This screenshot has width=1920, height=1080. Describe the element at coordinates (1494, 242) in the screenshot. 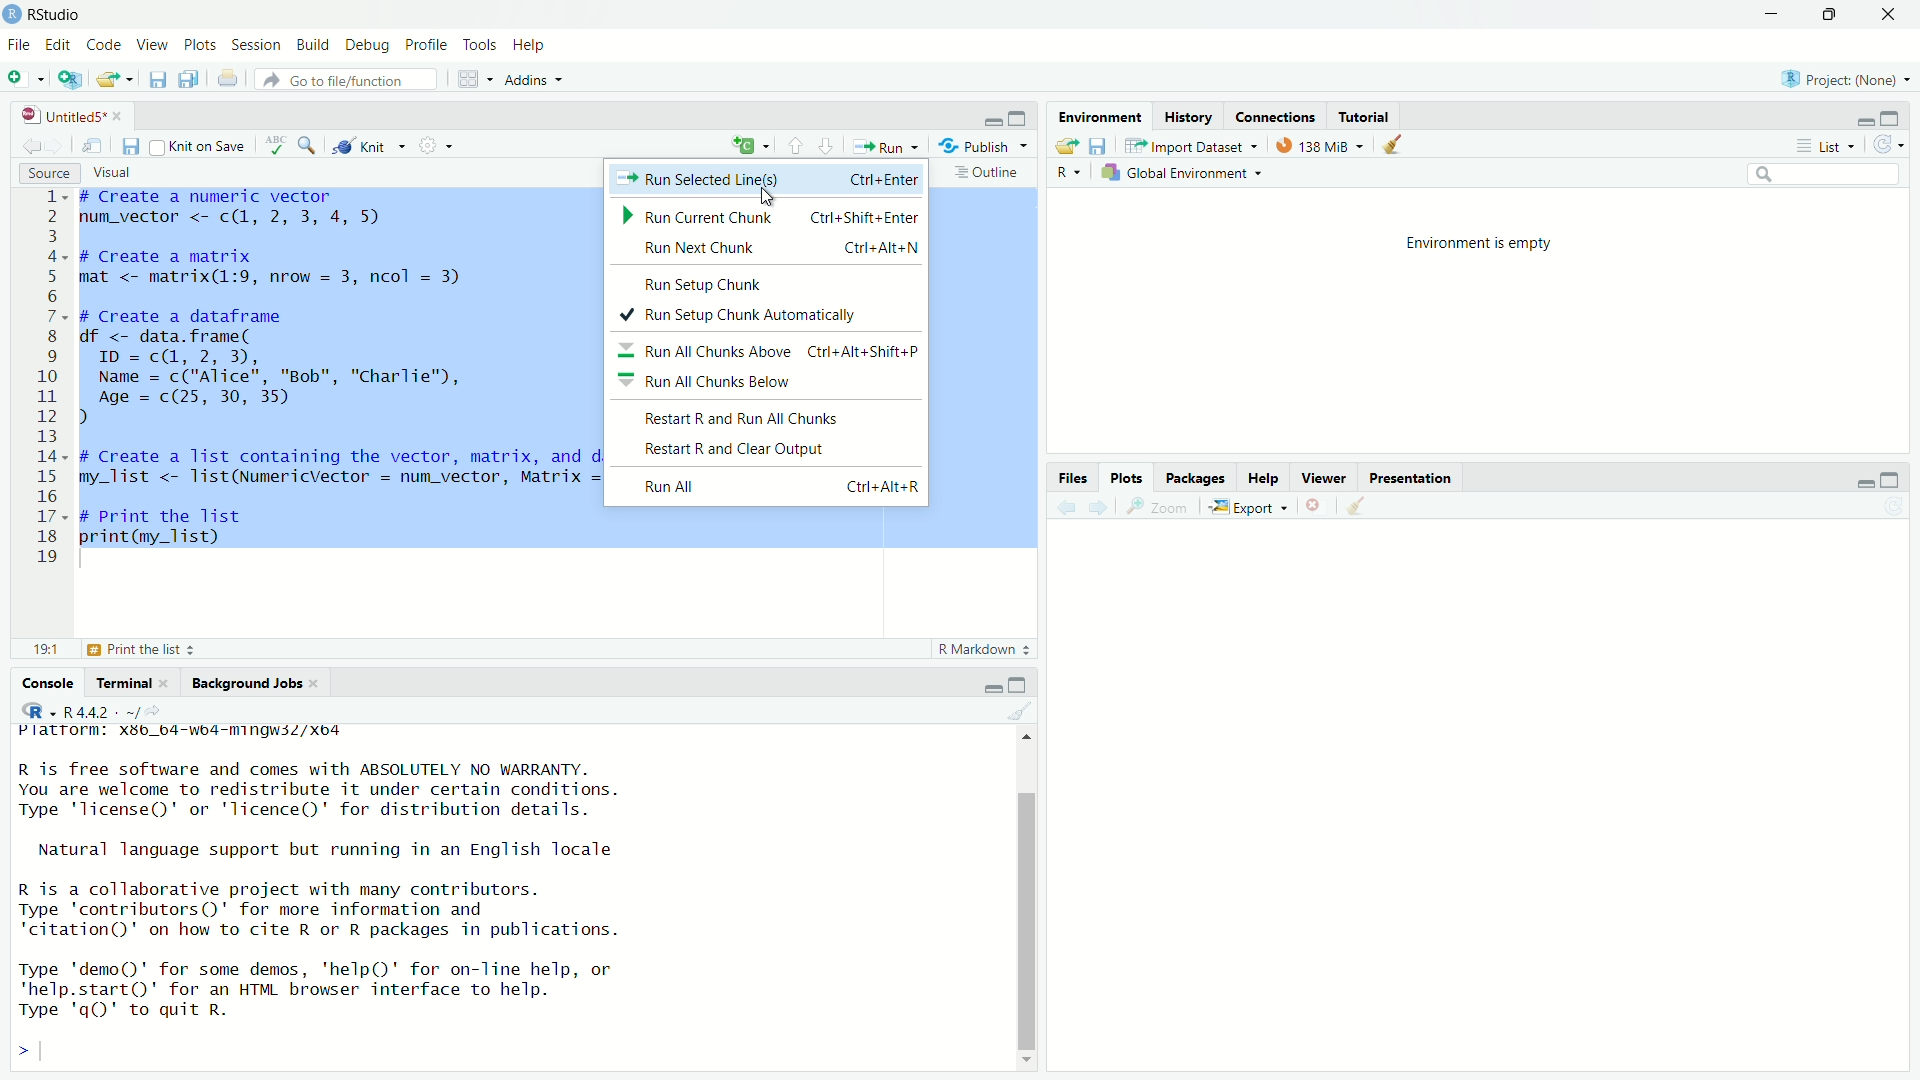

I see `Environment is empty` at that location.